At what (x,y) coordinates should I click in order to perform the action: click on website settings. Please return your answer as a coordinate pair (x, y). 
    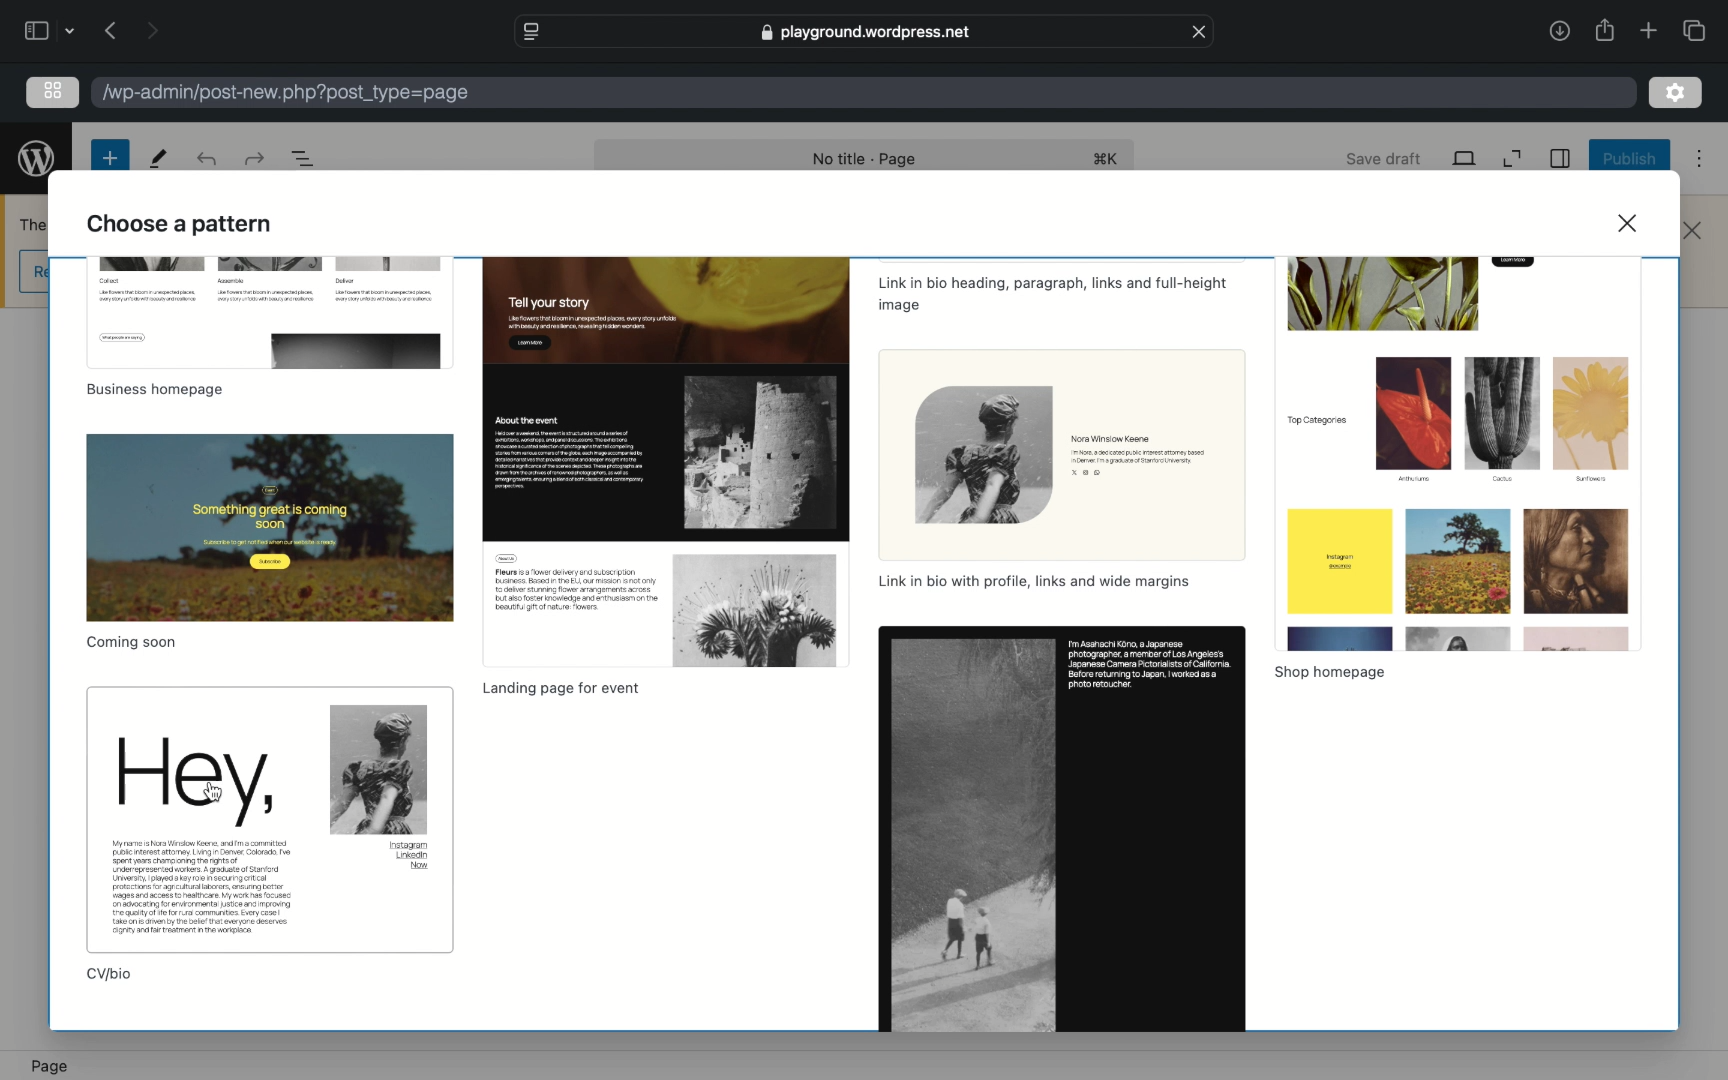
    Looking at the image, I should click on (531, 32).